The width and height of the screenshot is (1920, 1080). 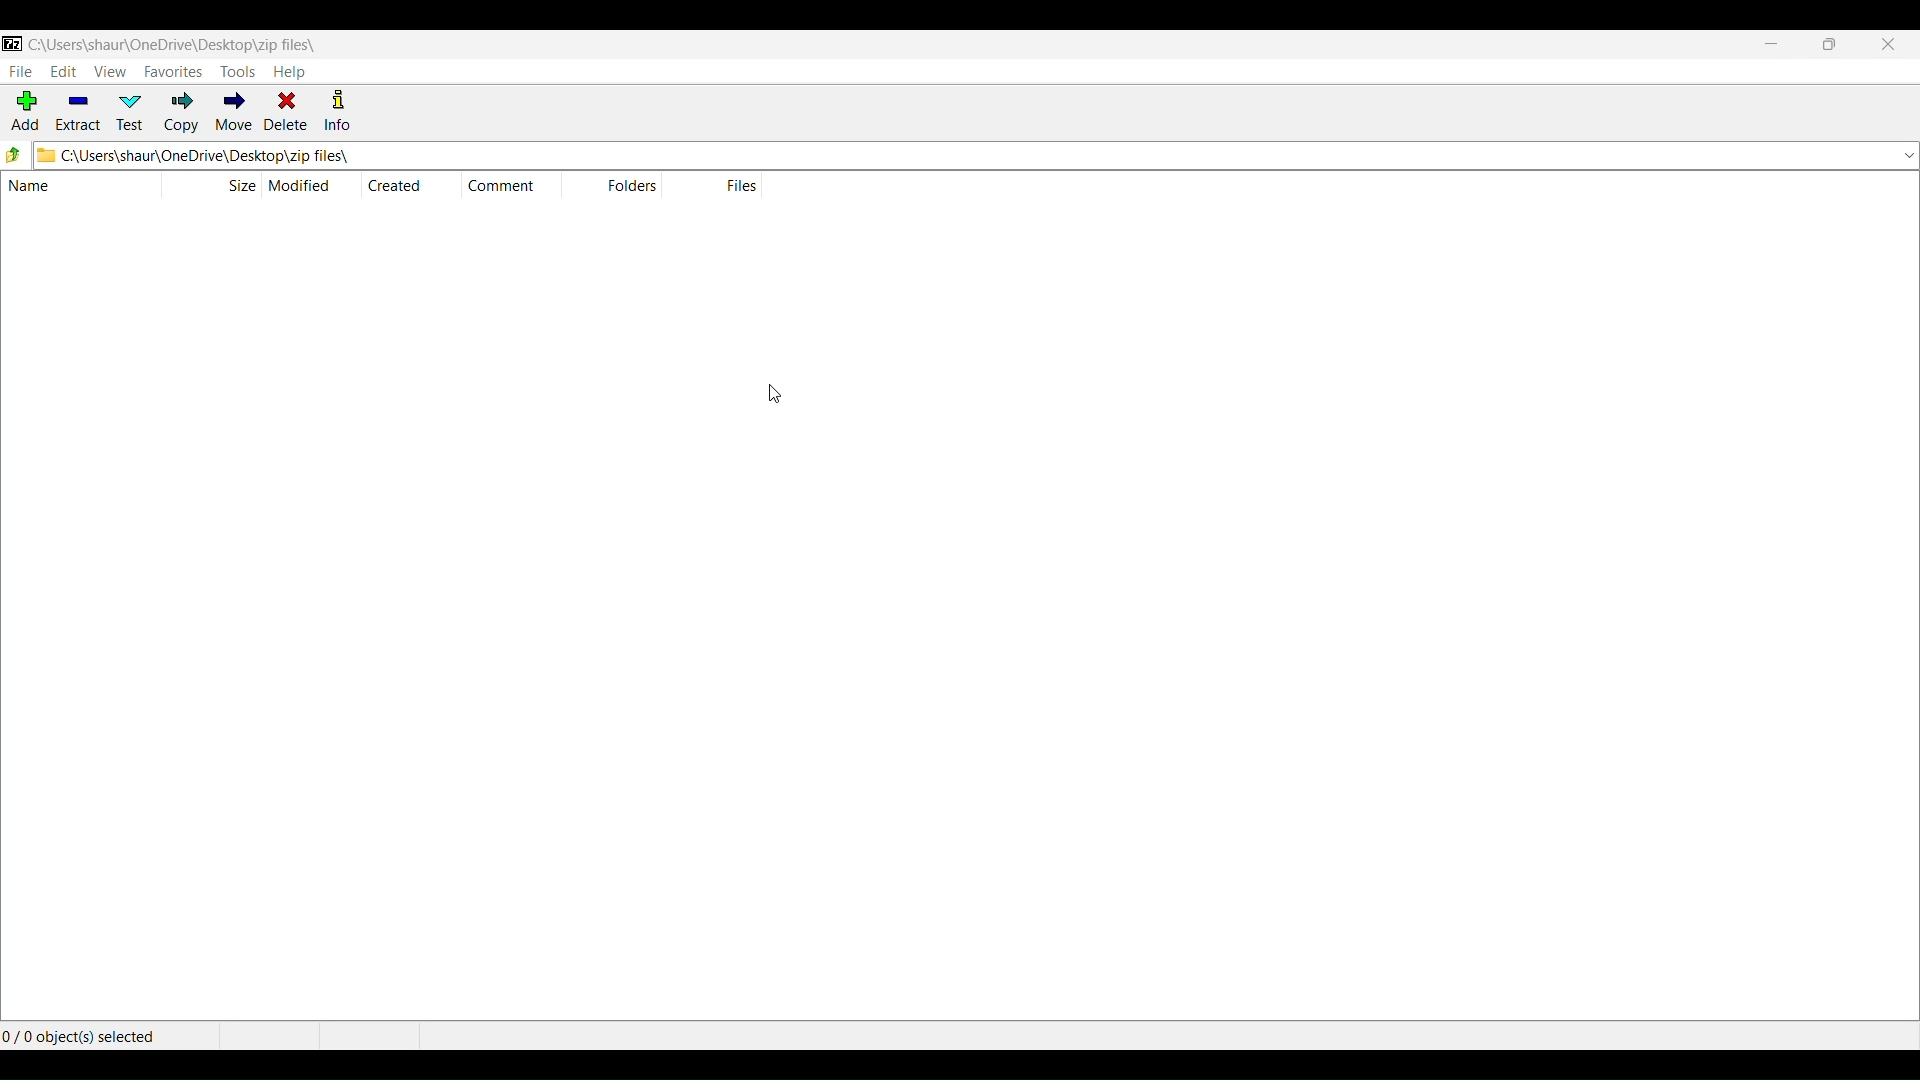 I want to click on CURRENT FILE/FOLDER PATH, so click(x=172, y=42).